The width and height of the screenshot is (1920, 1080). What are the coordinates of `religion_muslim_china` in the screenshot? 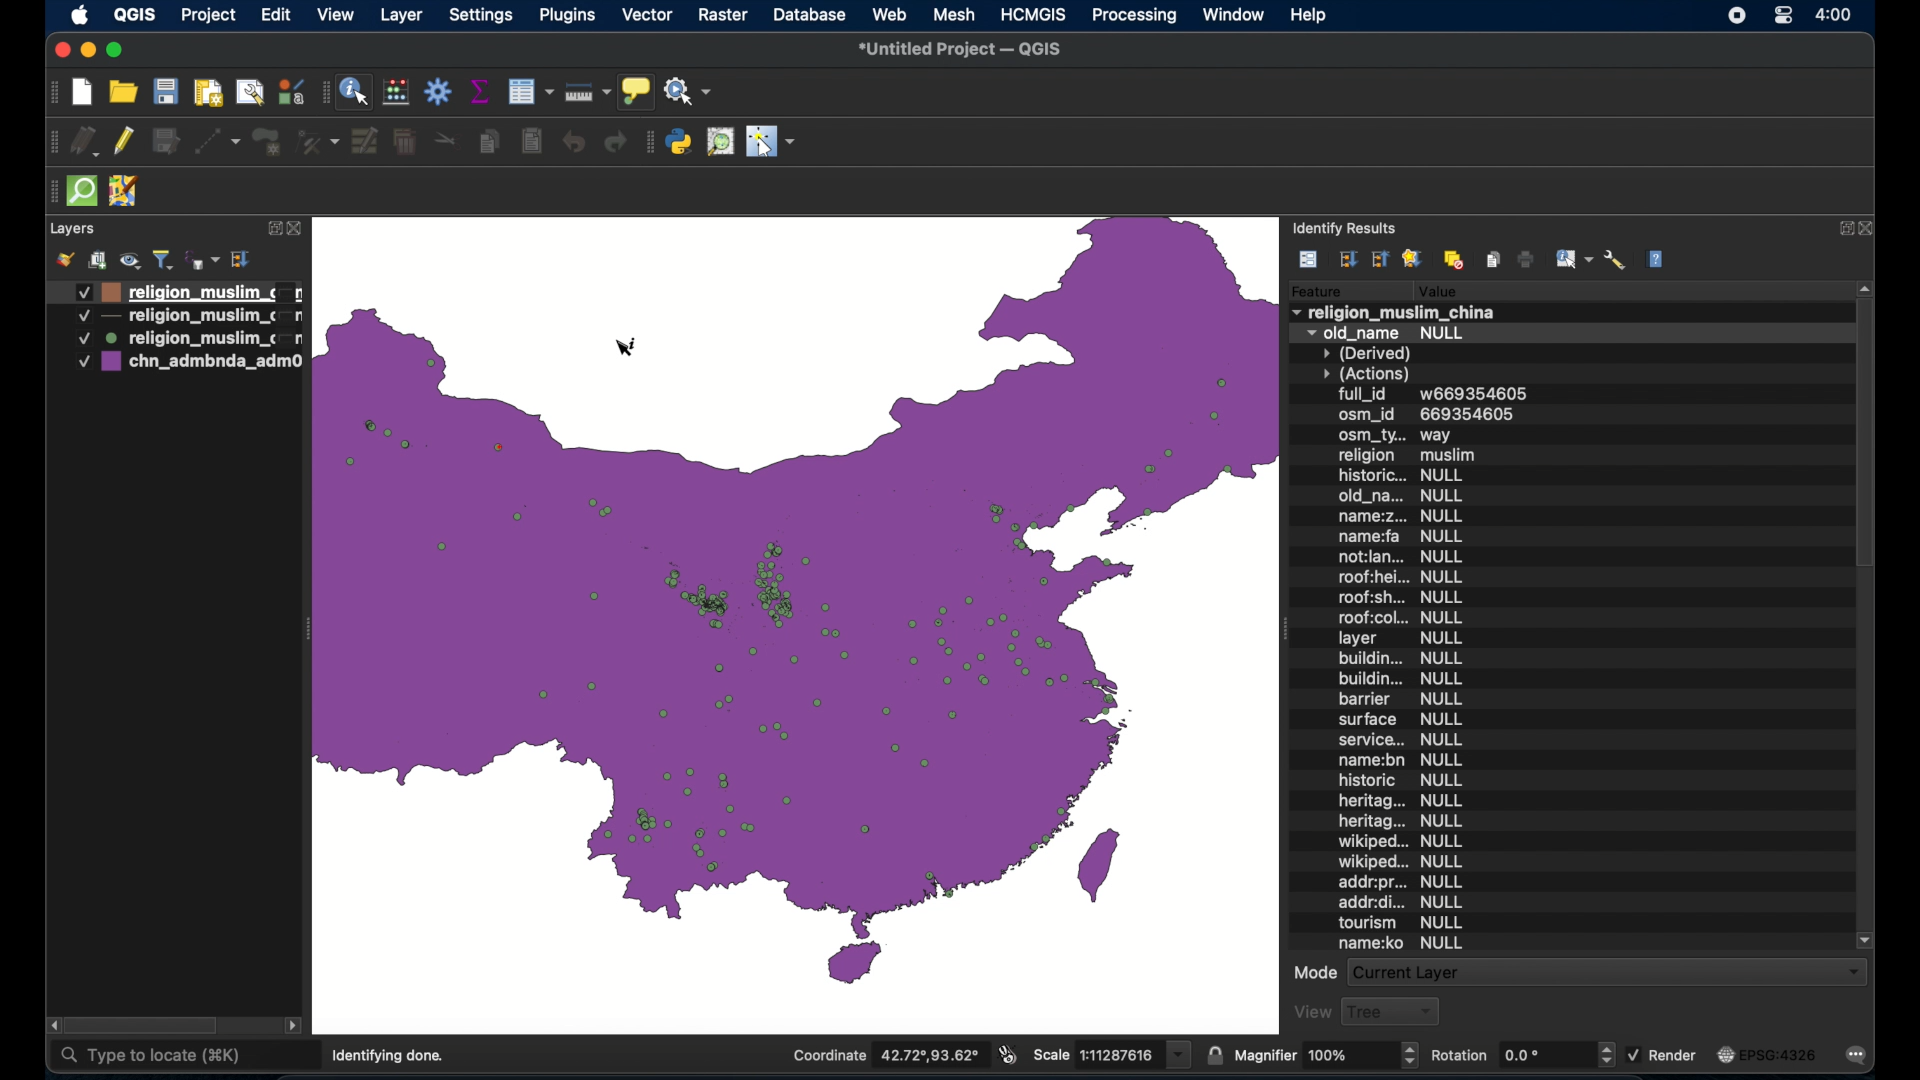 It's located at (1395, 313).